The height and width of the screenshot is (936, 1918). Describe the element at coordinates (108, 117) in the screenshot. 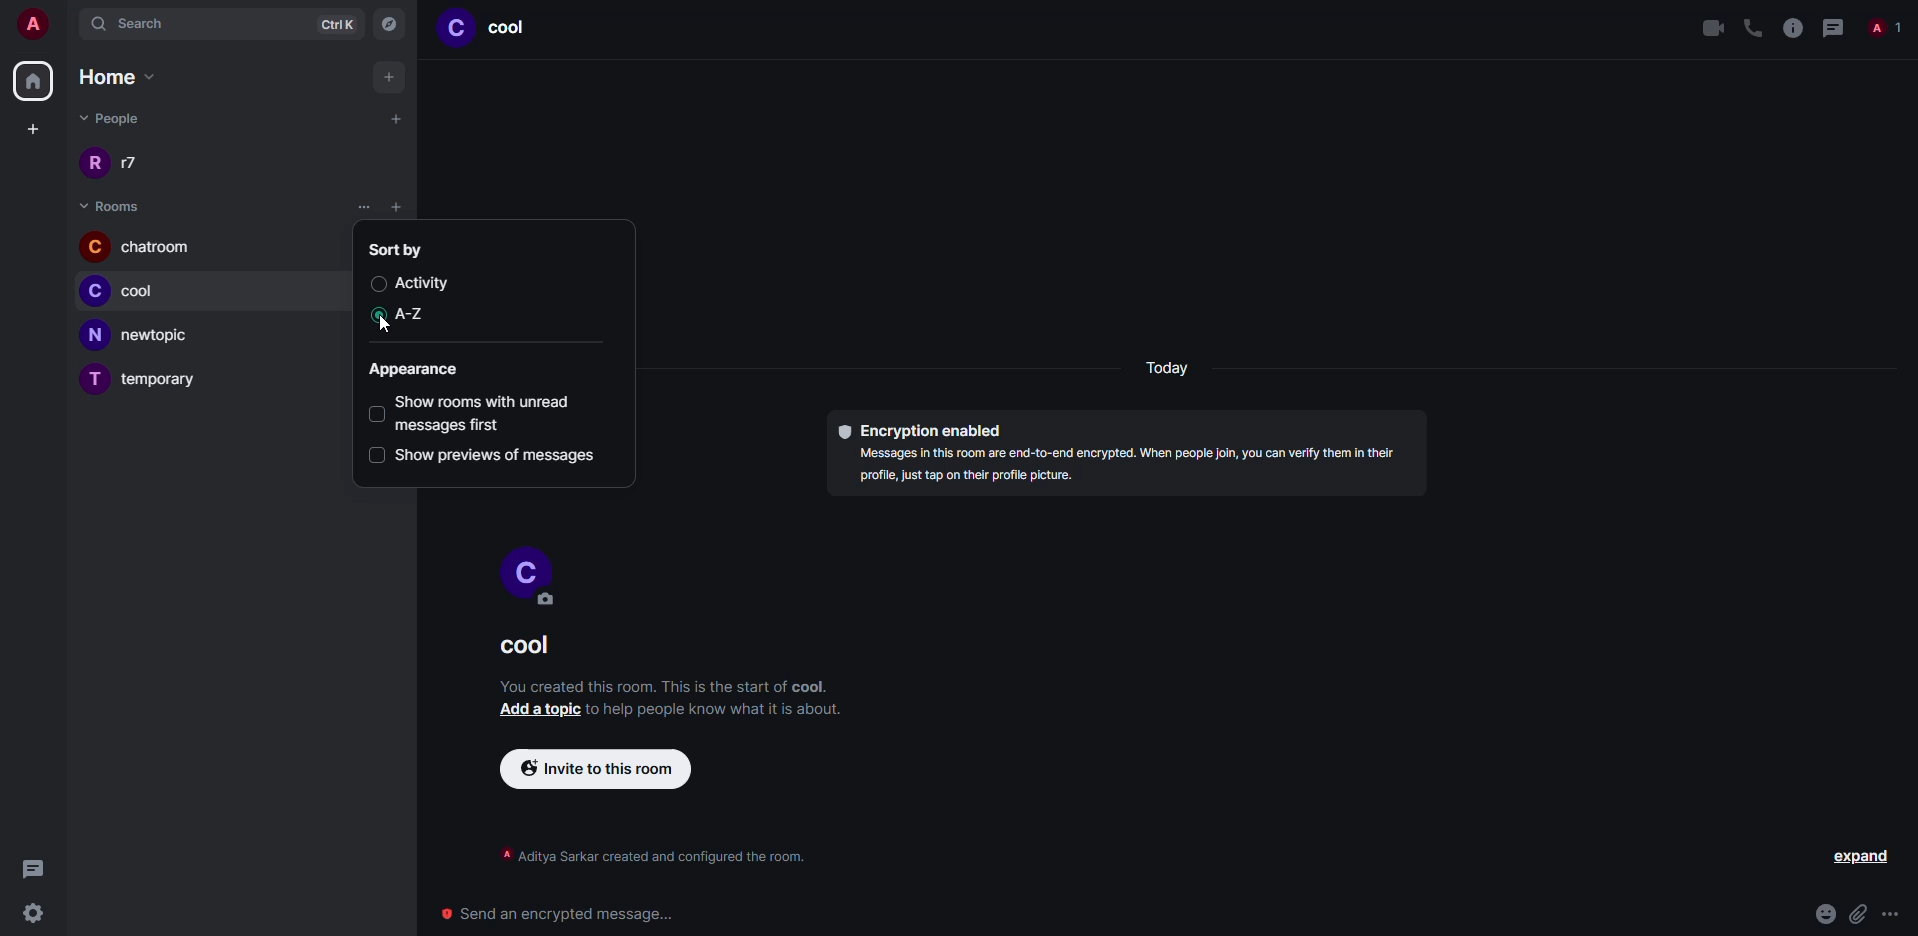

I see `people` at that location.